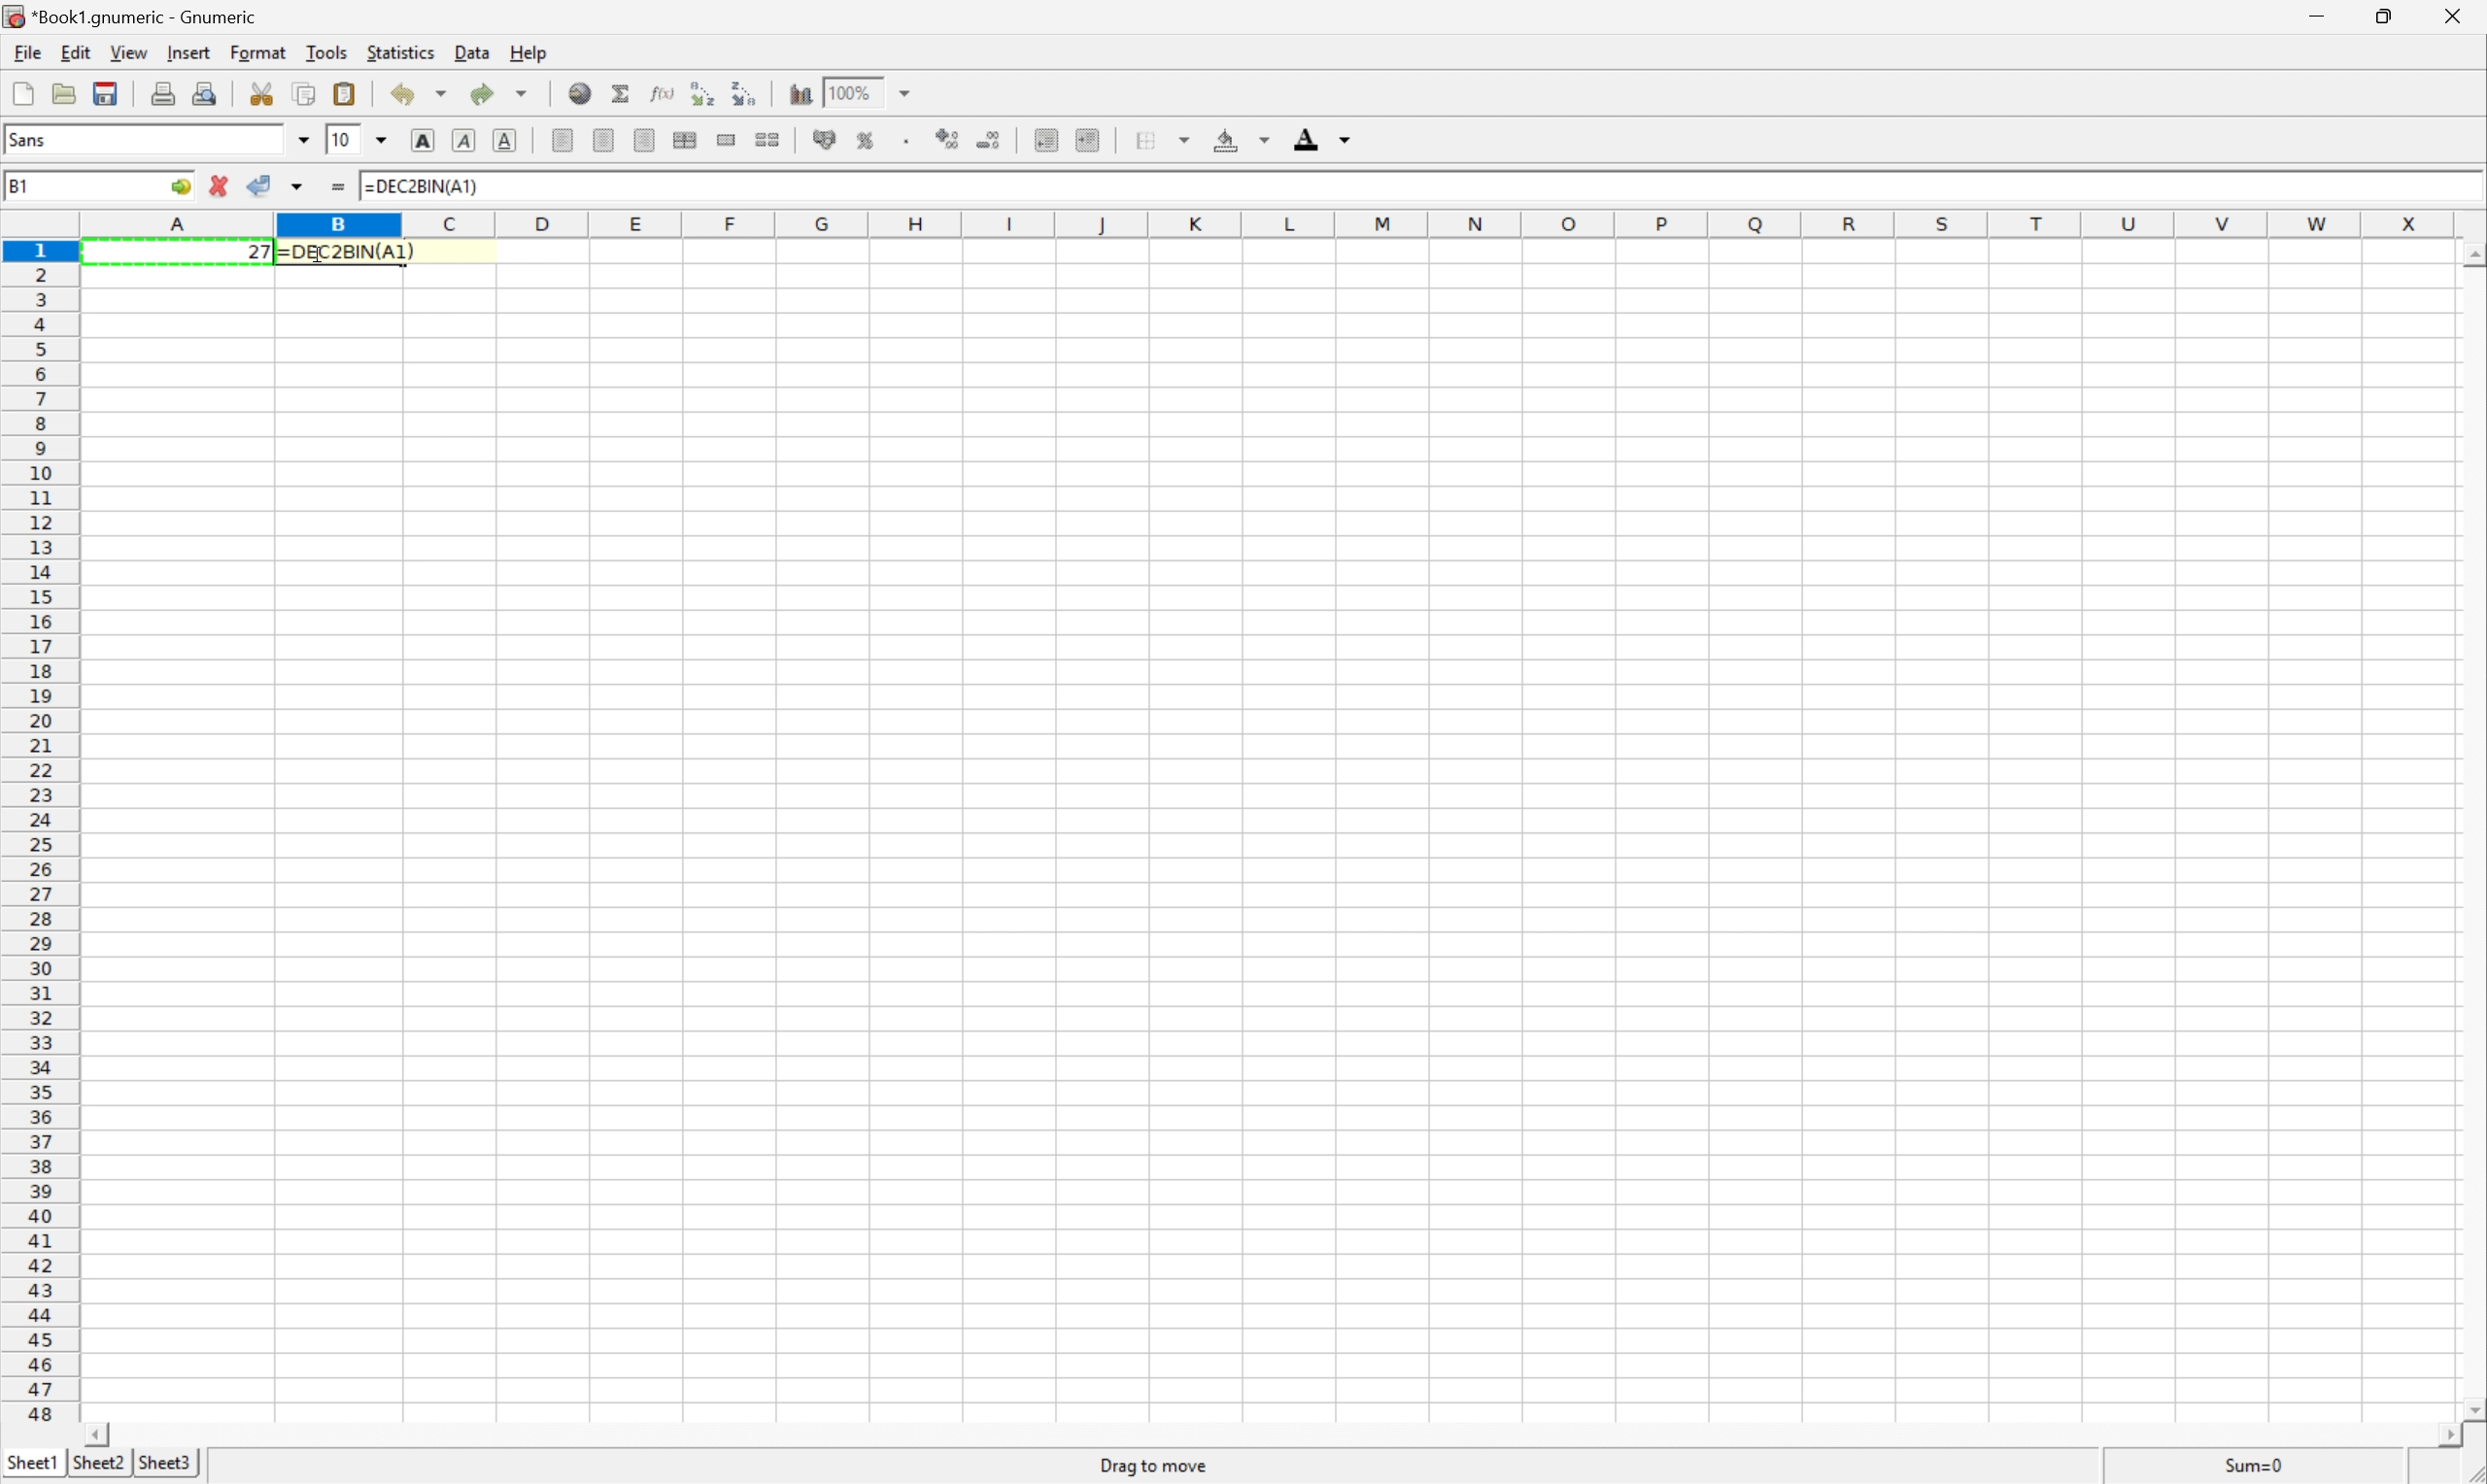 The width and height of the screenshot is (2487, 1484). I want to click on Save current workbook, so click(107, 94).